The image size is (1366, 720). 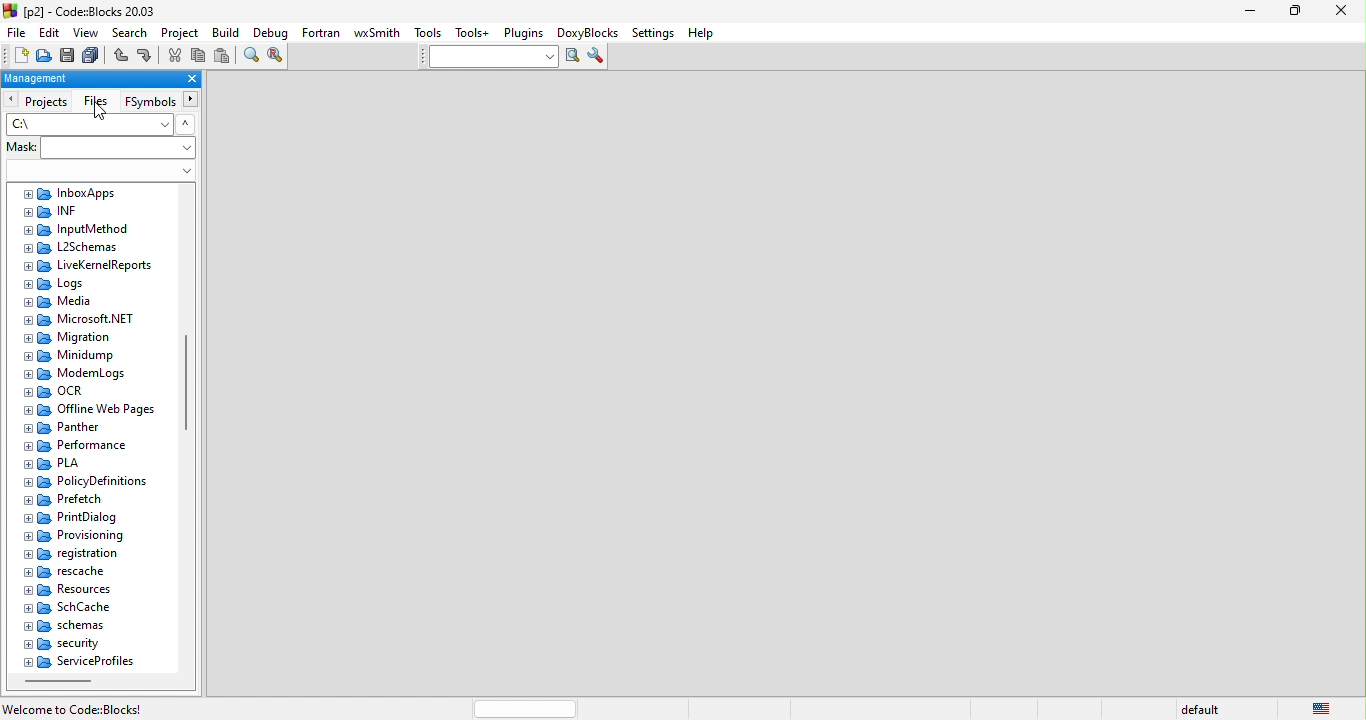 I want to click on new, so click(x=16, y=53).